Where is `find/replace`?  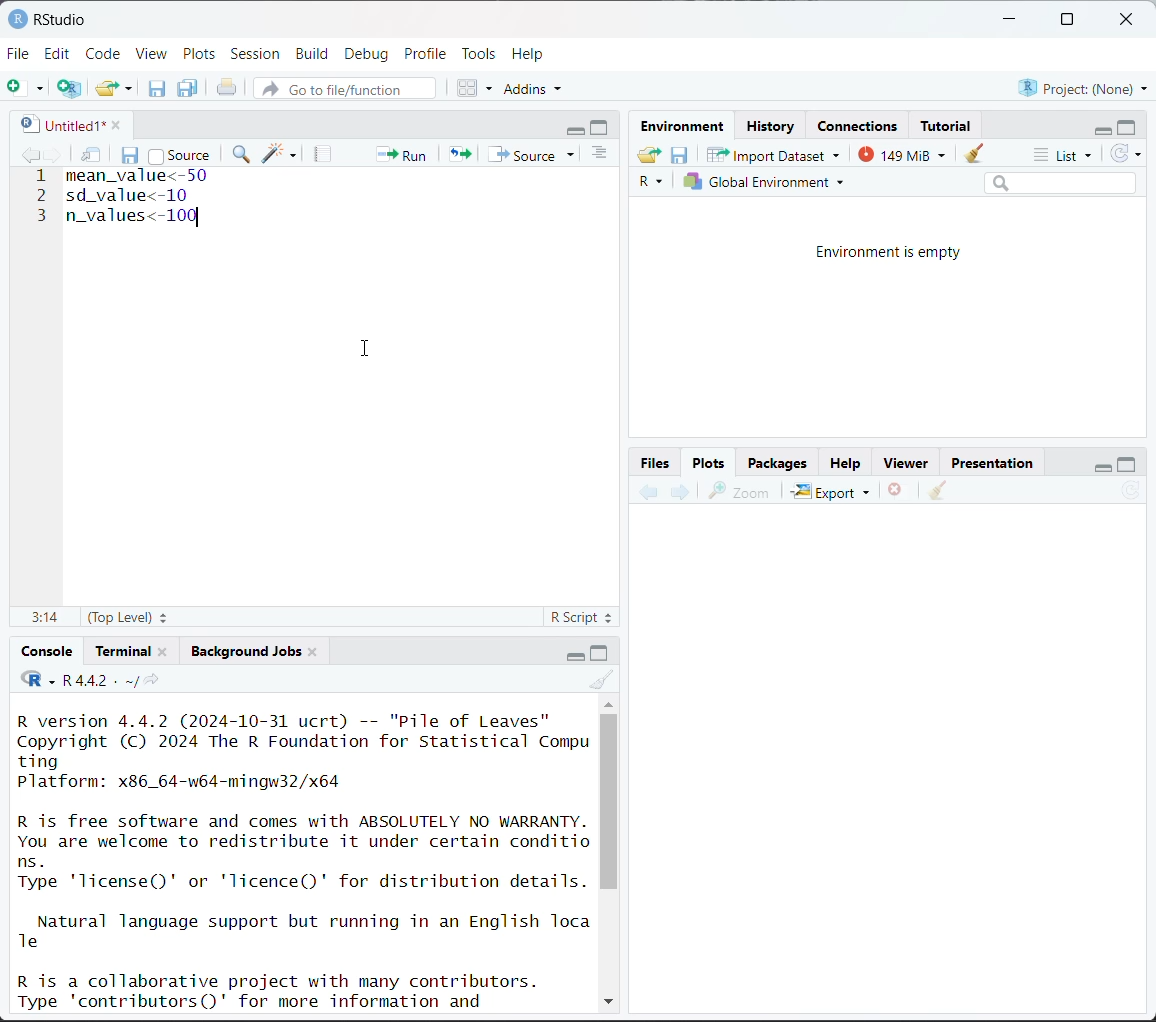
find/replace is located at coordinates (243, 156).